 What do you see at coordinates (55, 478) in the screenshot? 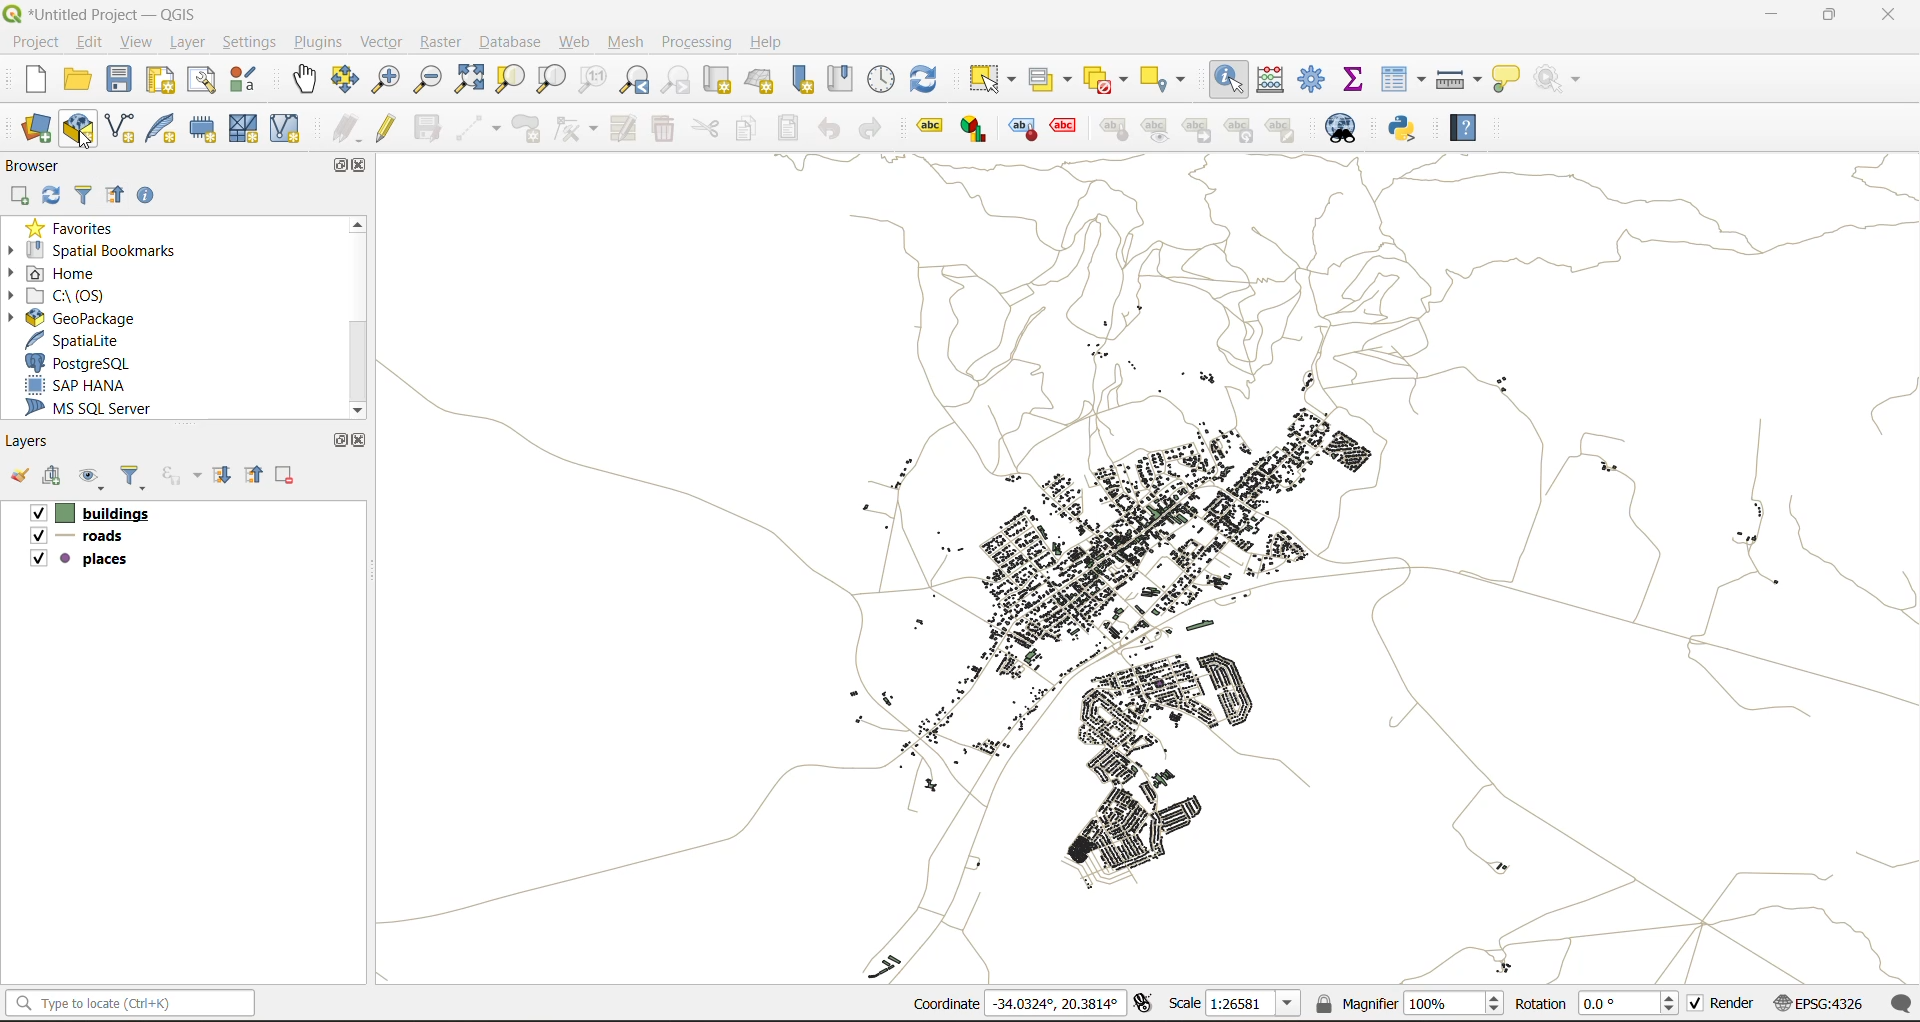
I see `add` at bounding box center [55, 478].